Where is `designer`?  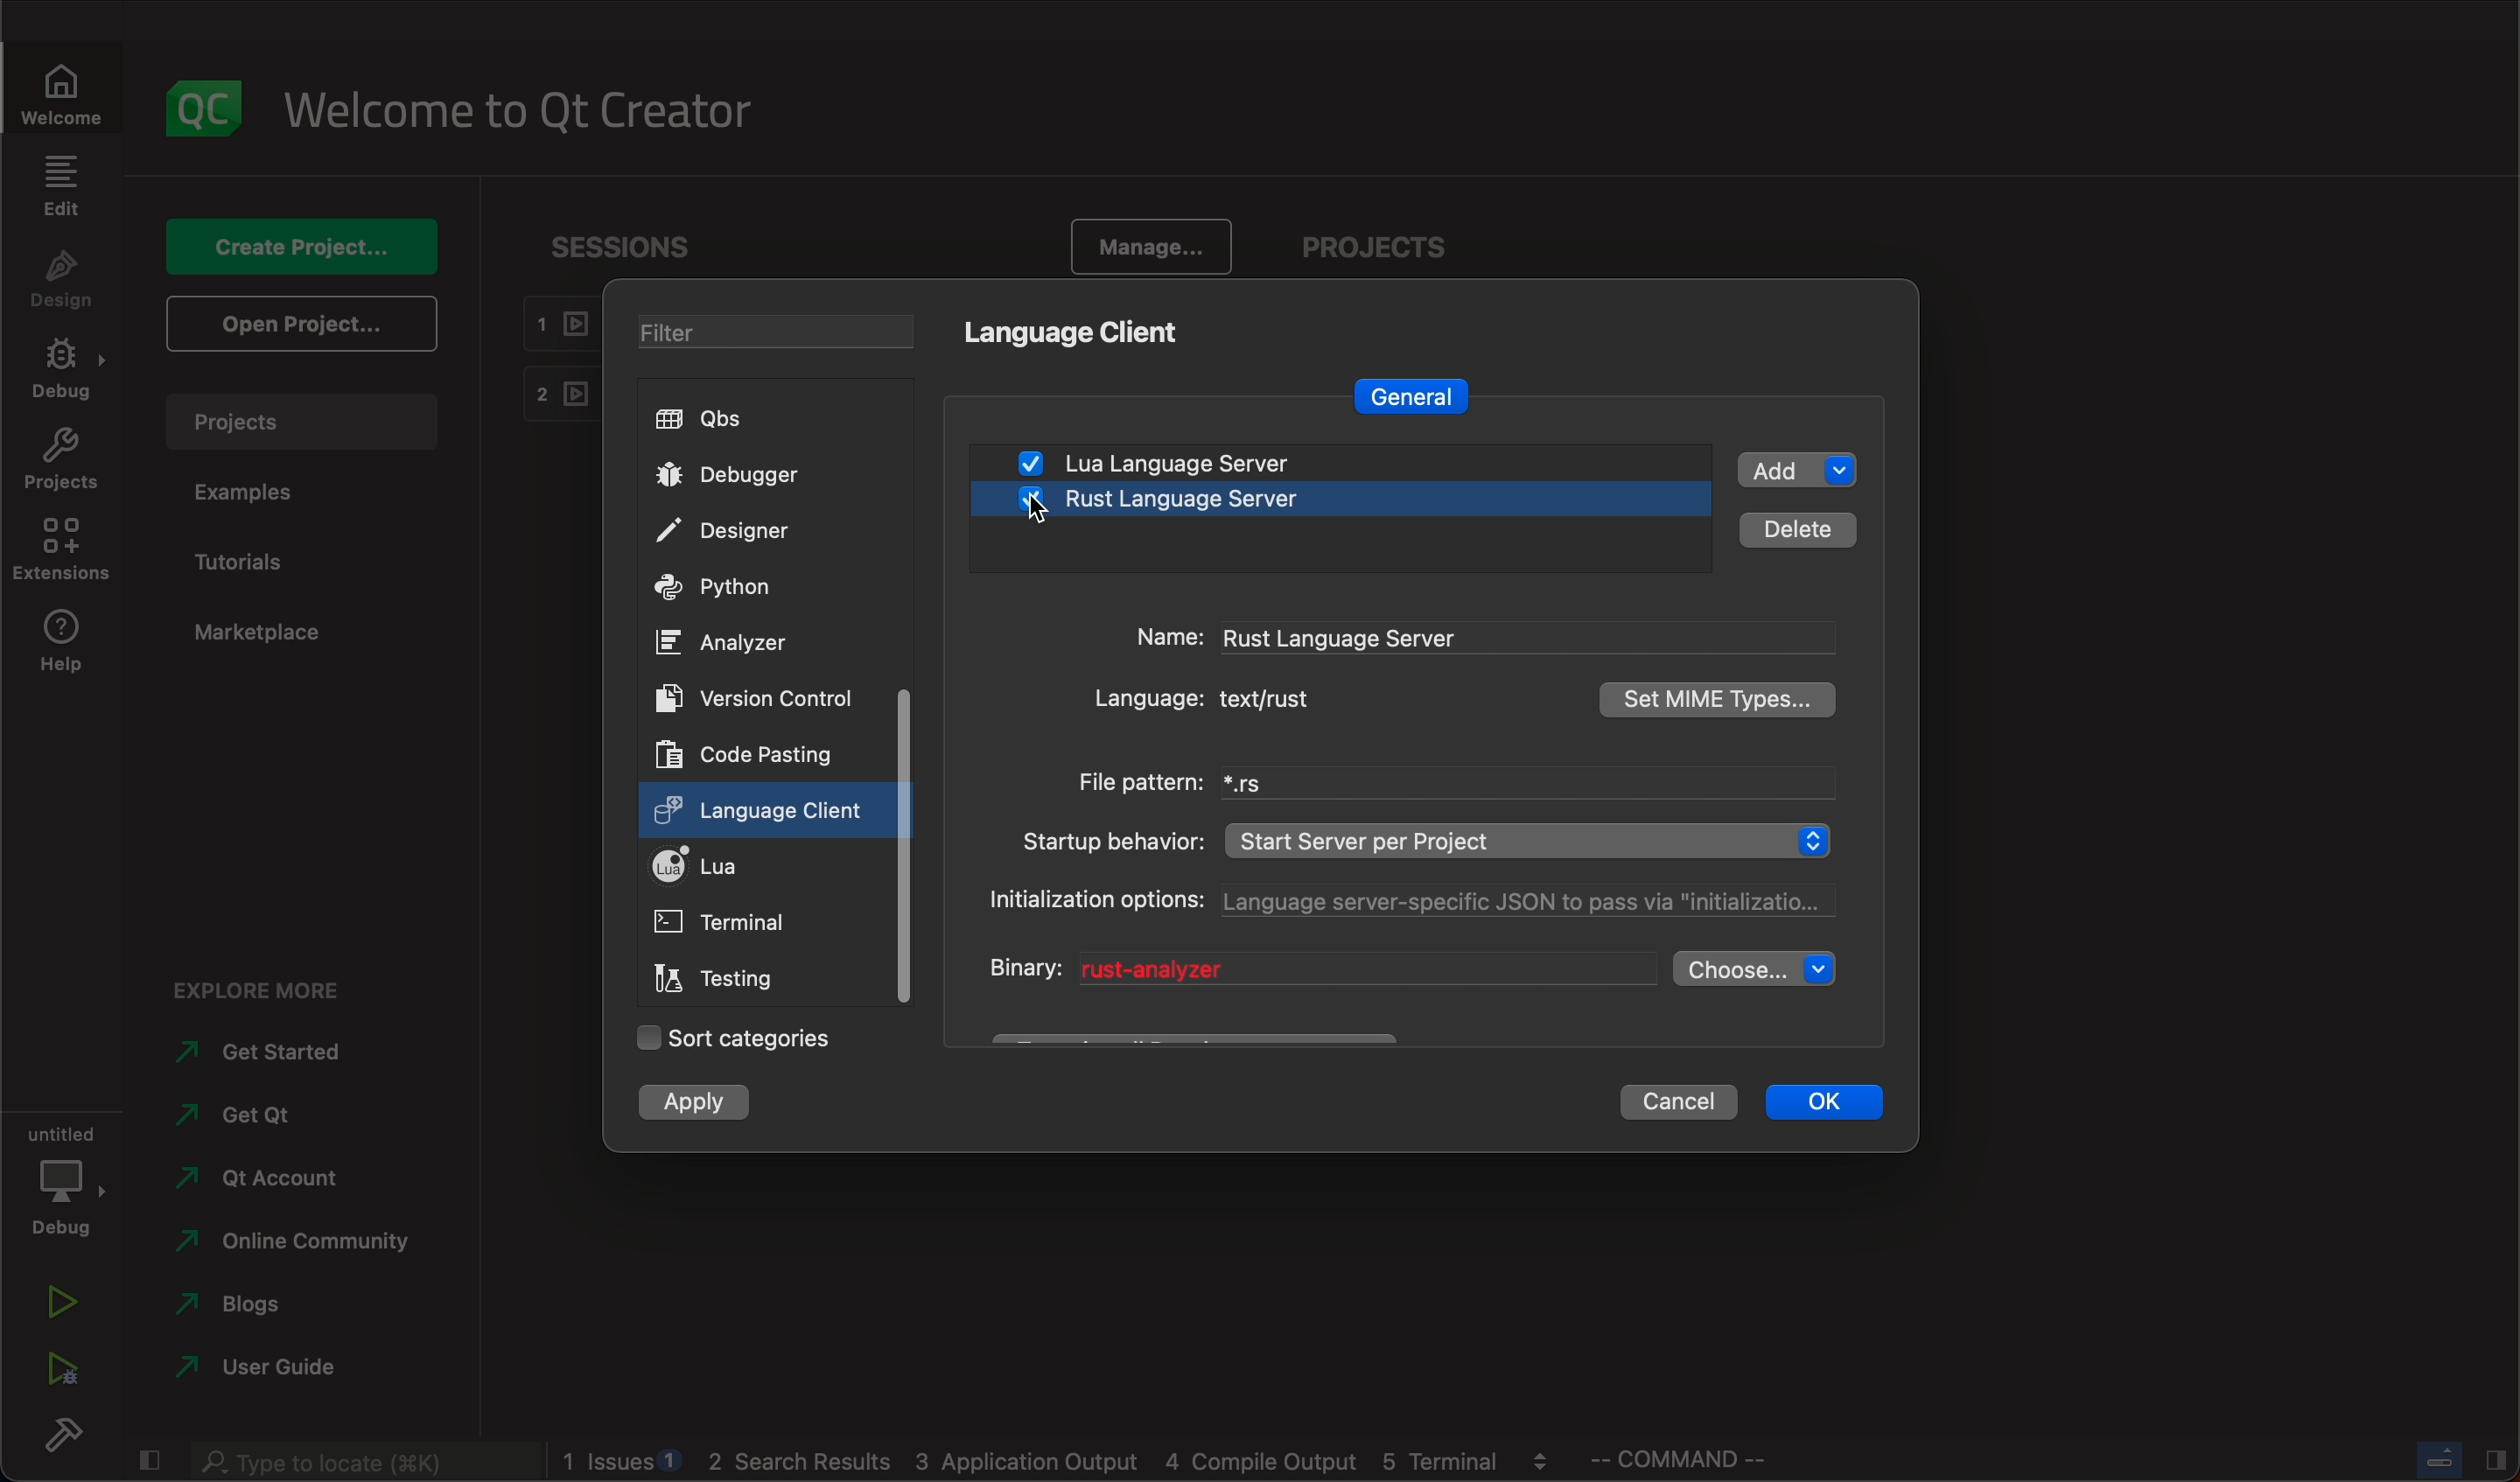 designer is located at coordinates (733, 529).